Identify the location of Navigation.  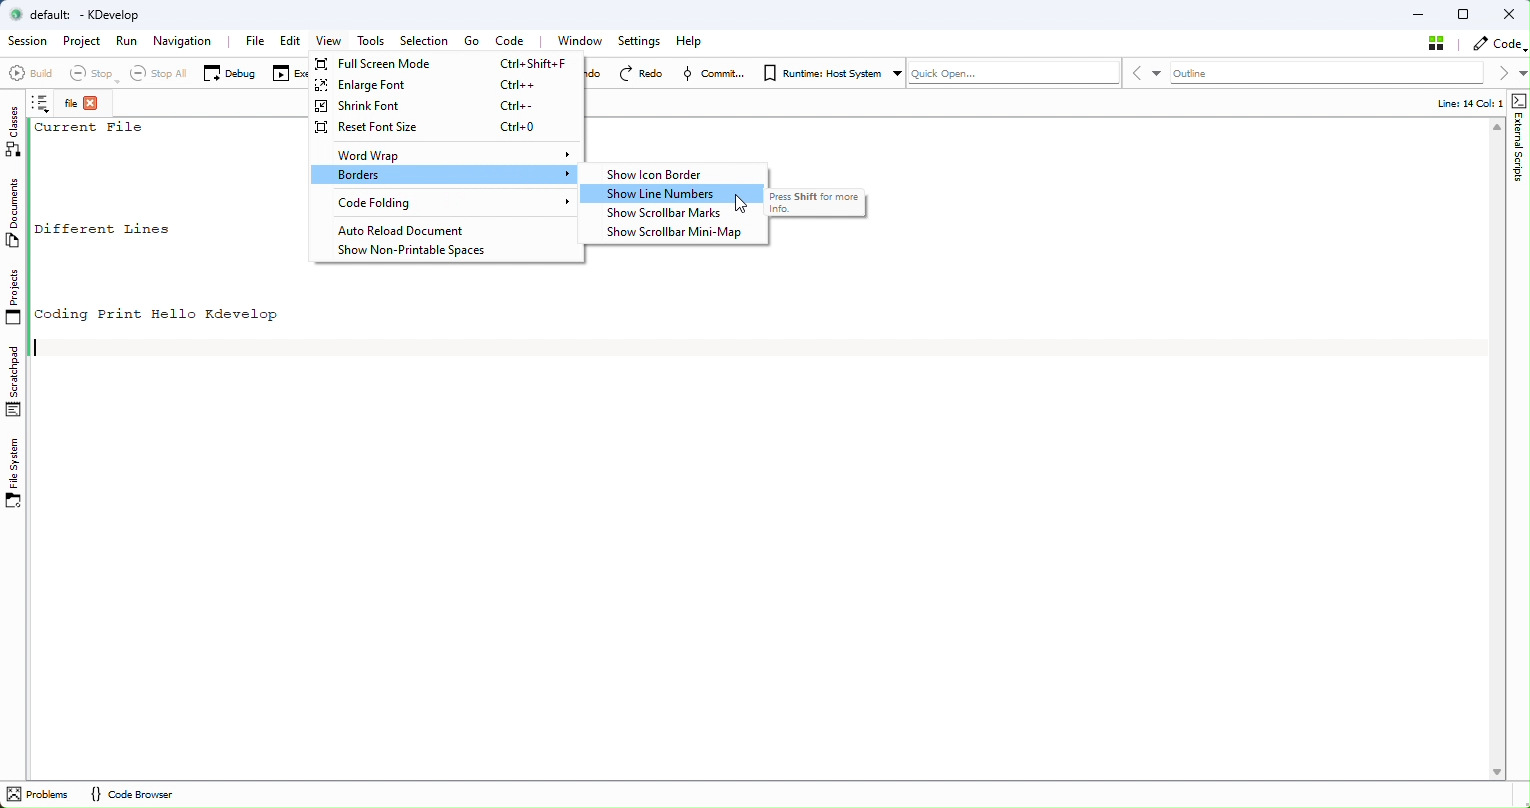
(186, 42).